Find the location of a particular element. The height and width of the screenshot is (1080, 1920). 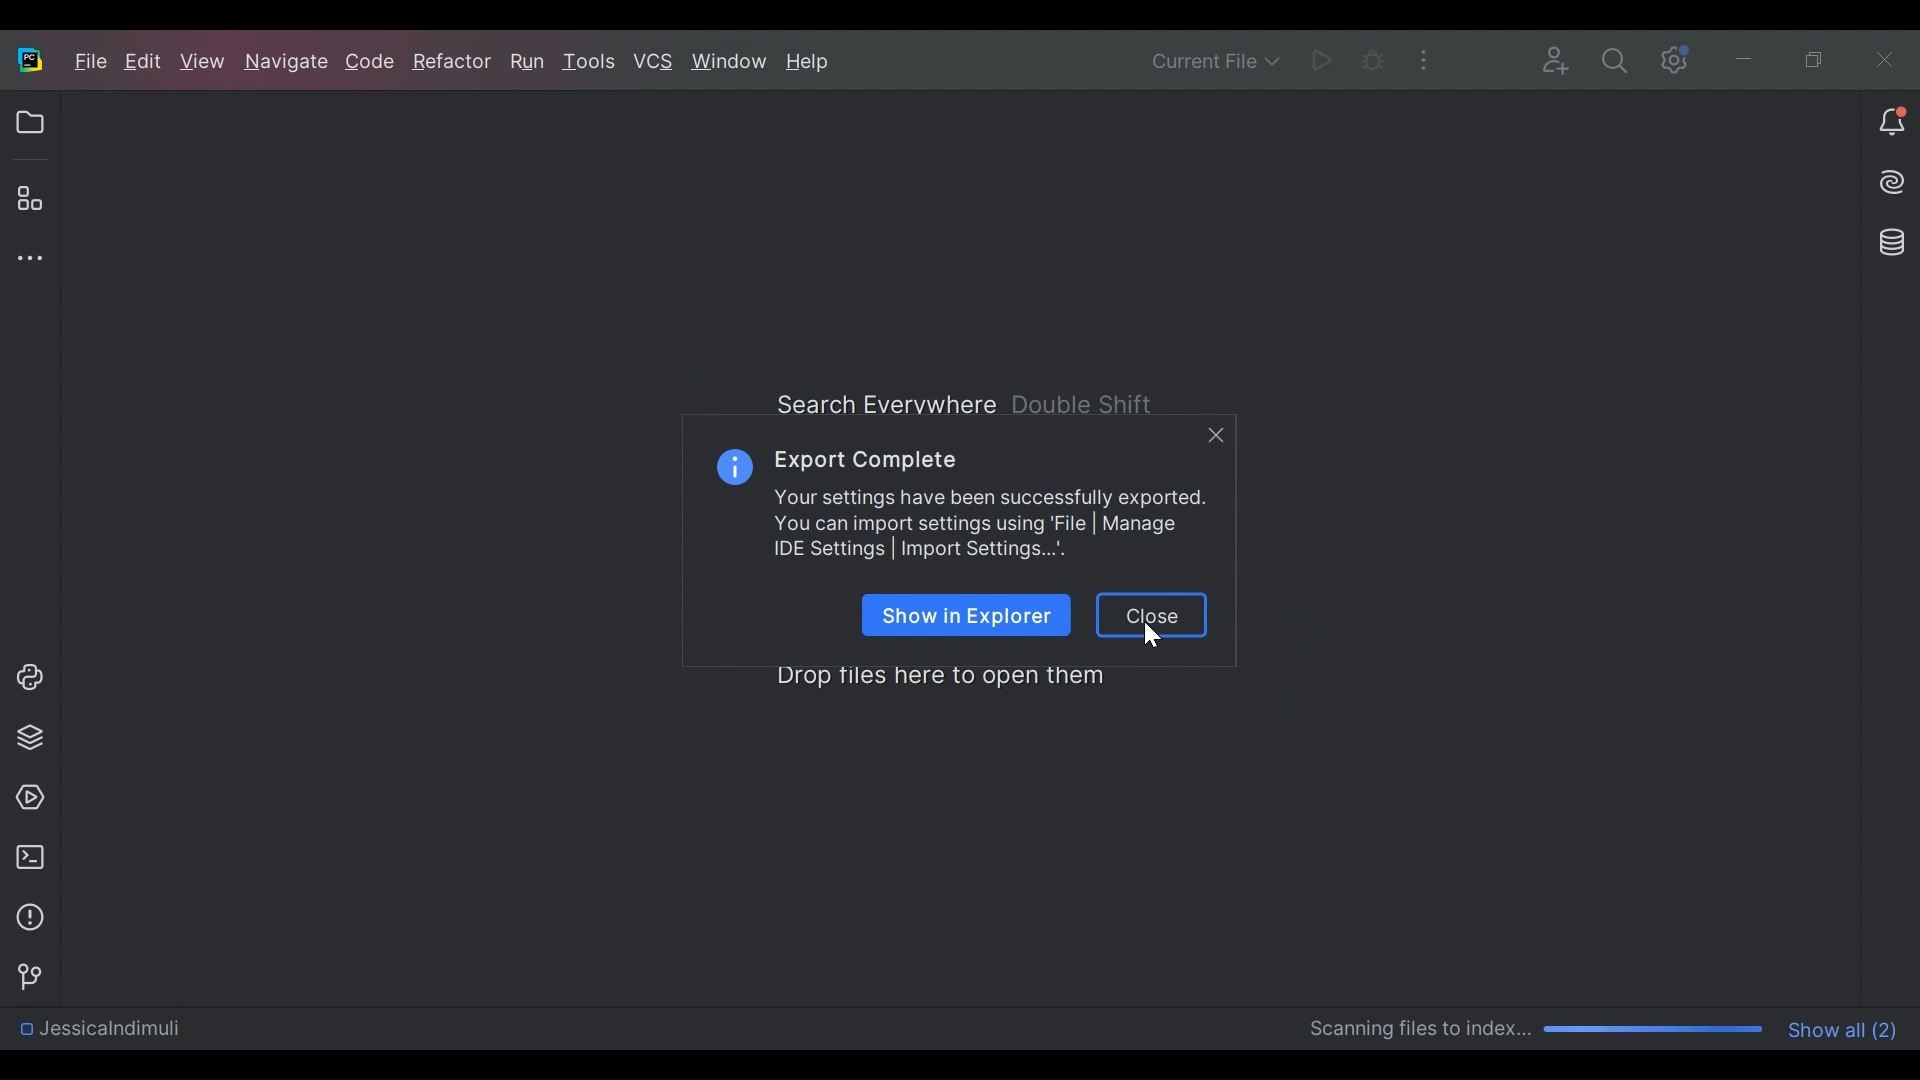

Terminal is located at coordinates (25, 857).